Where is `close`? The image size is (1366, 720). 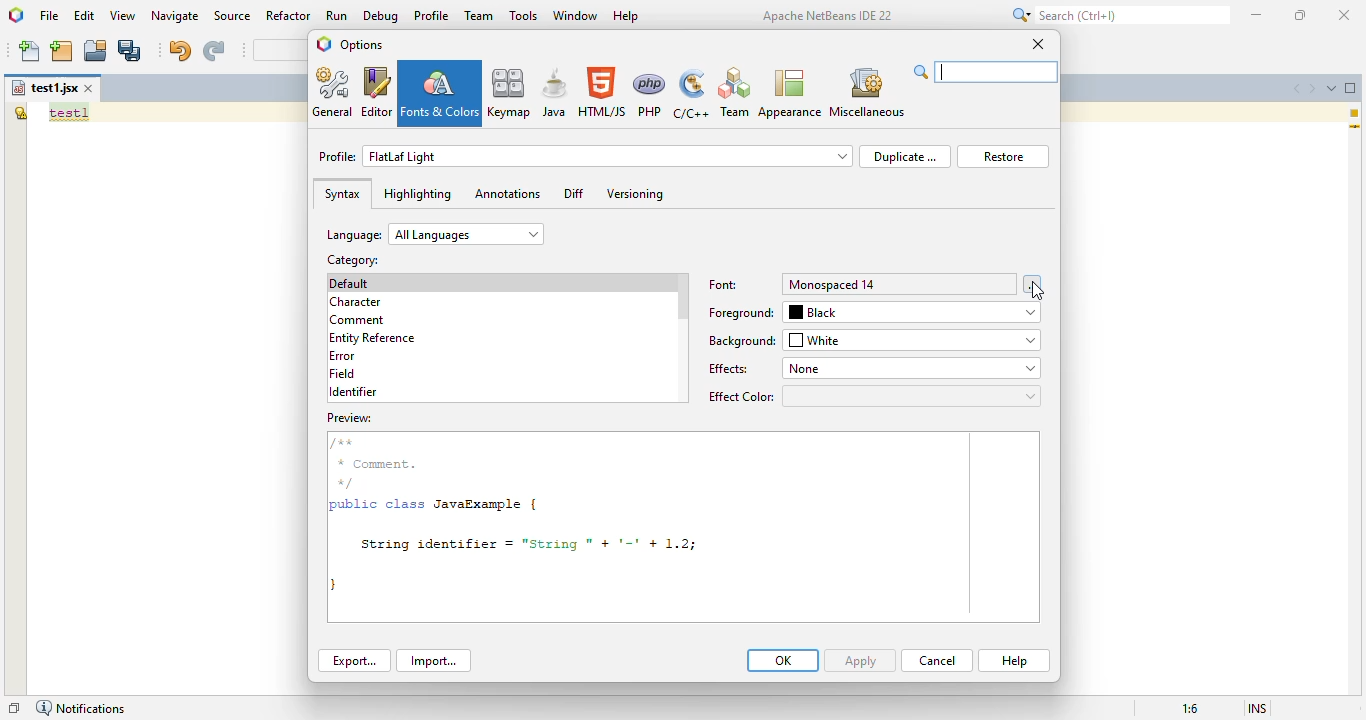 close is located at coordinates (1343, 14).